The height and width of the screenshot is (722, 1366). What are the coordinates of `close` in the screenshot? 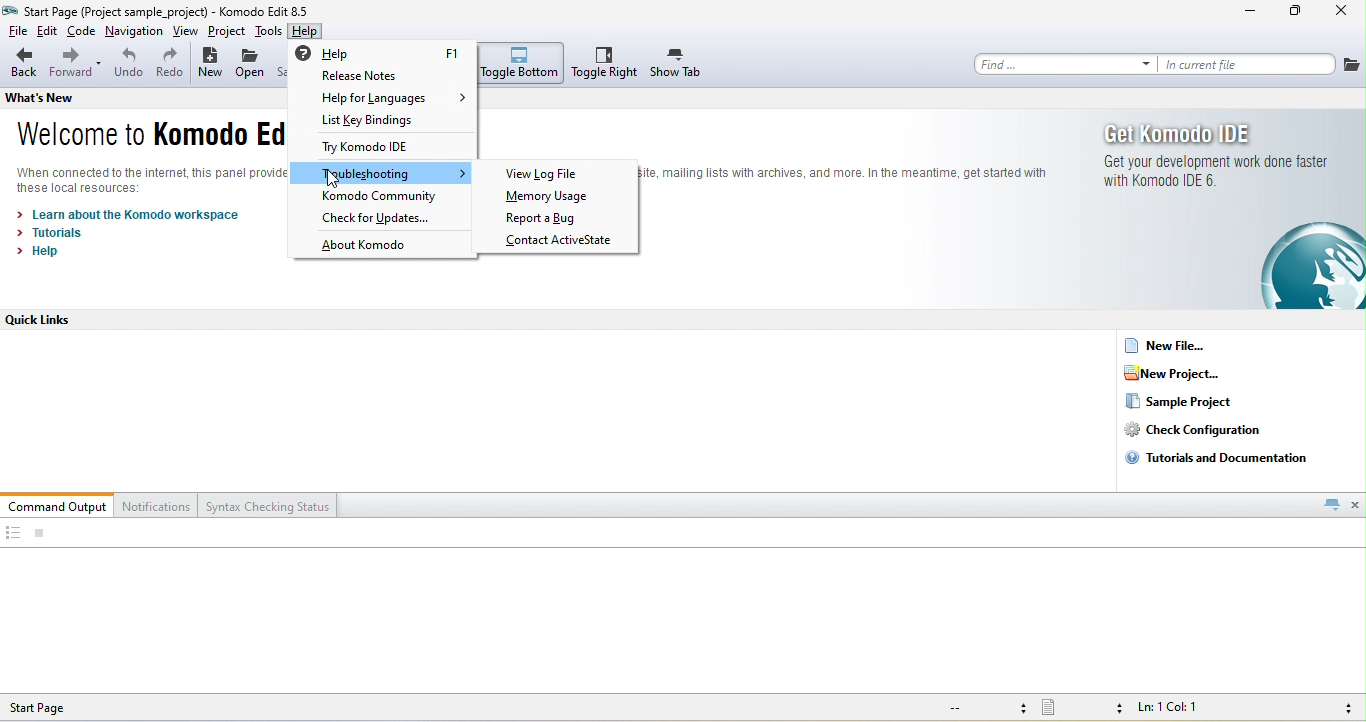 It's located at (1356, 504).